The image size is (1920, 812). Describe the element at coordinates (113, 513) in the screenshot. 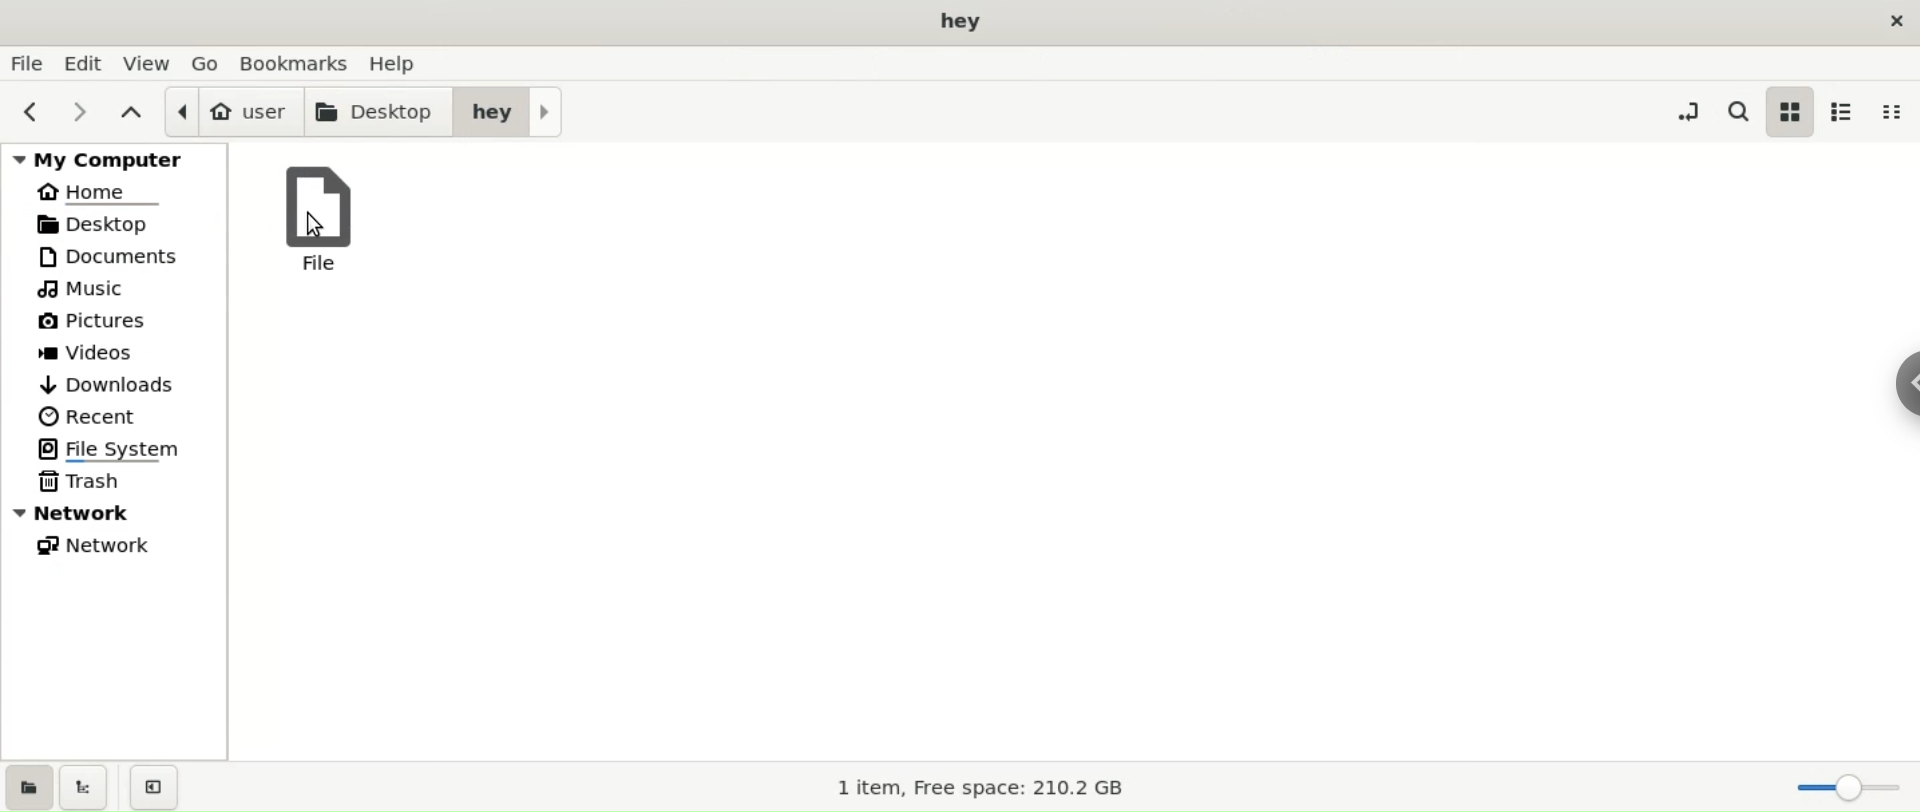

I see `network` at that location.